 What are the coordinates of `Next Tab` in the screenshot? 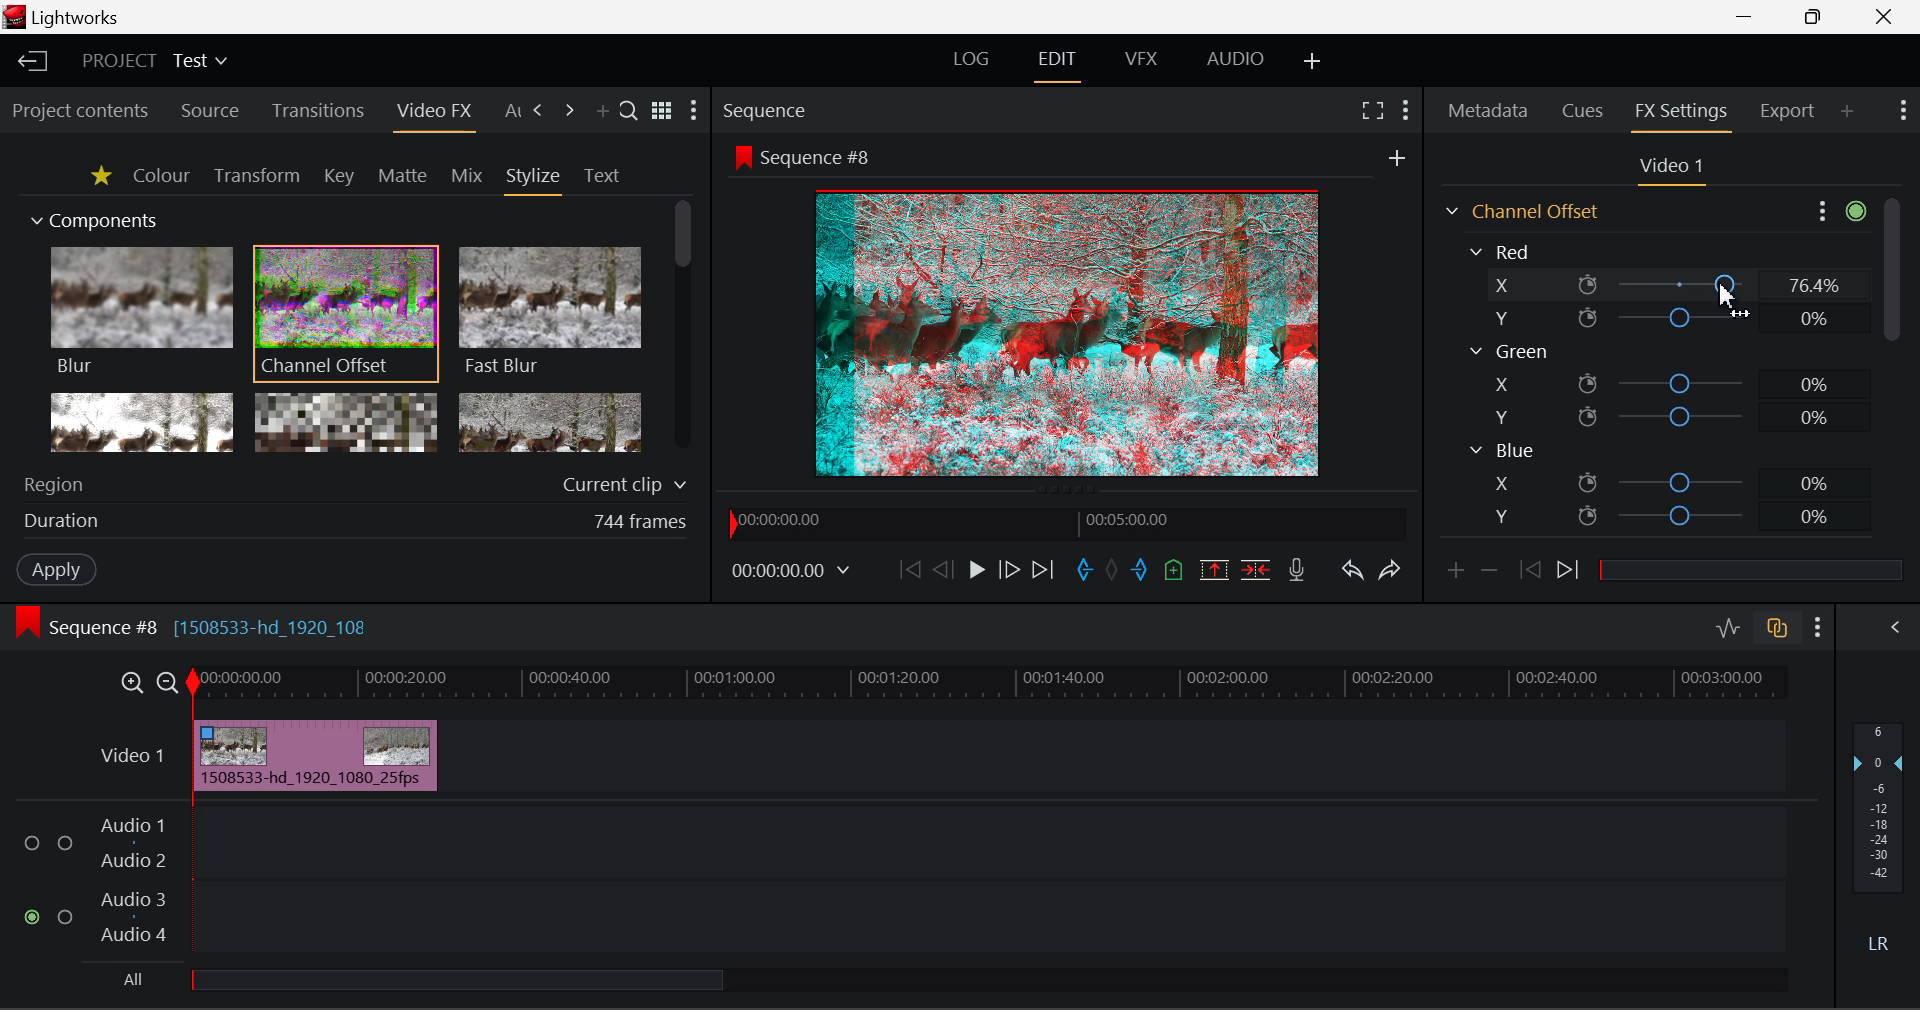 It's located at (540, 111).